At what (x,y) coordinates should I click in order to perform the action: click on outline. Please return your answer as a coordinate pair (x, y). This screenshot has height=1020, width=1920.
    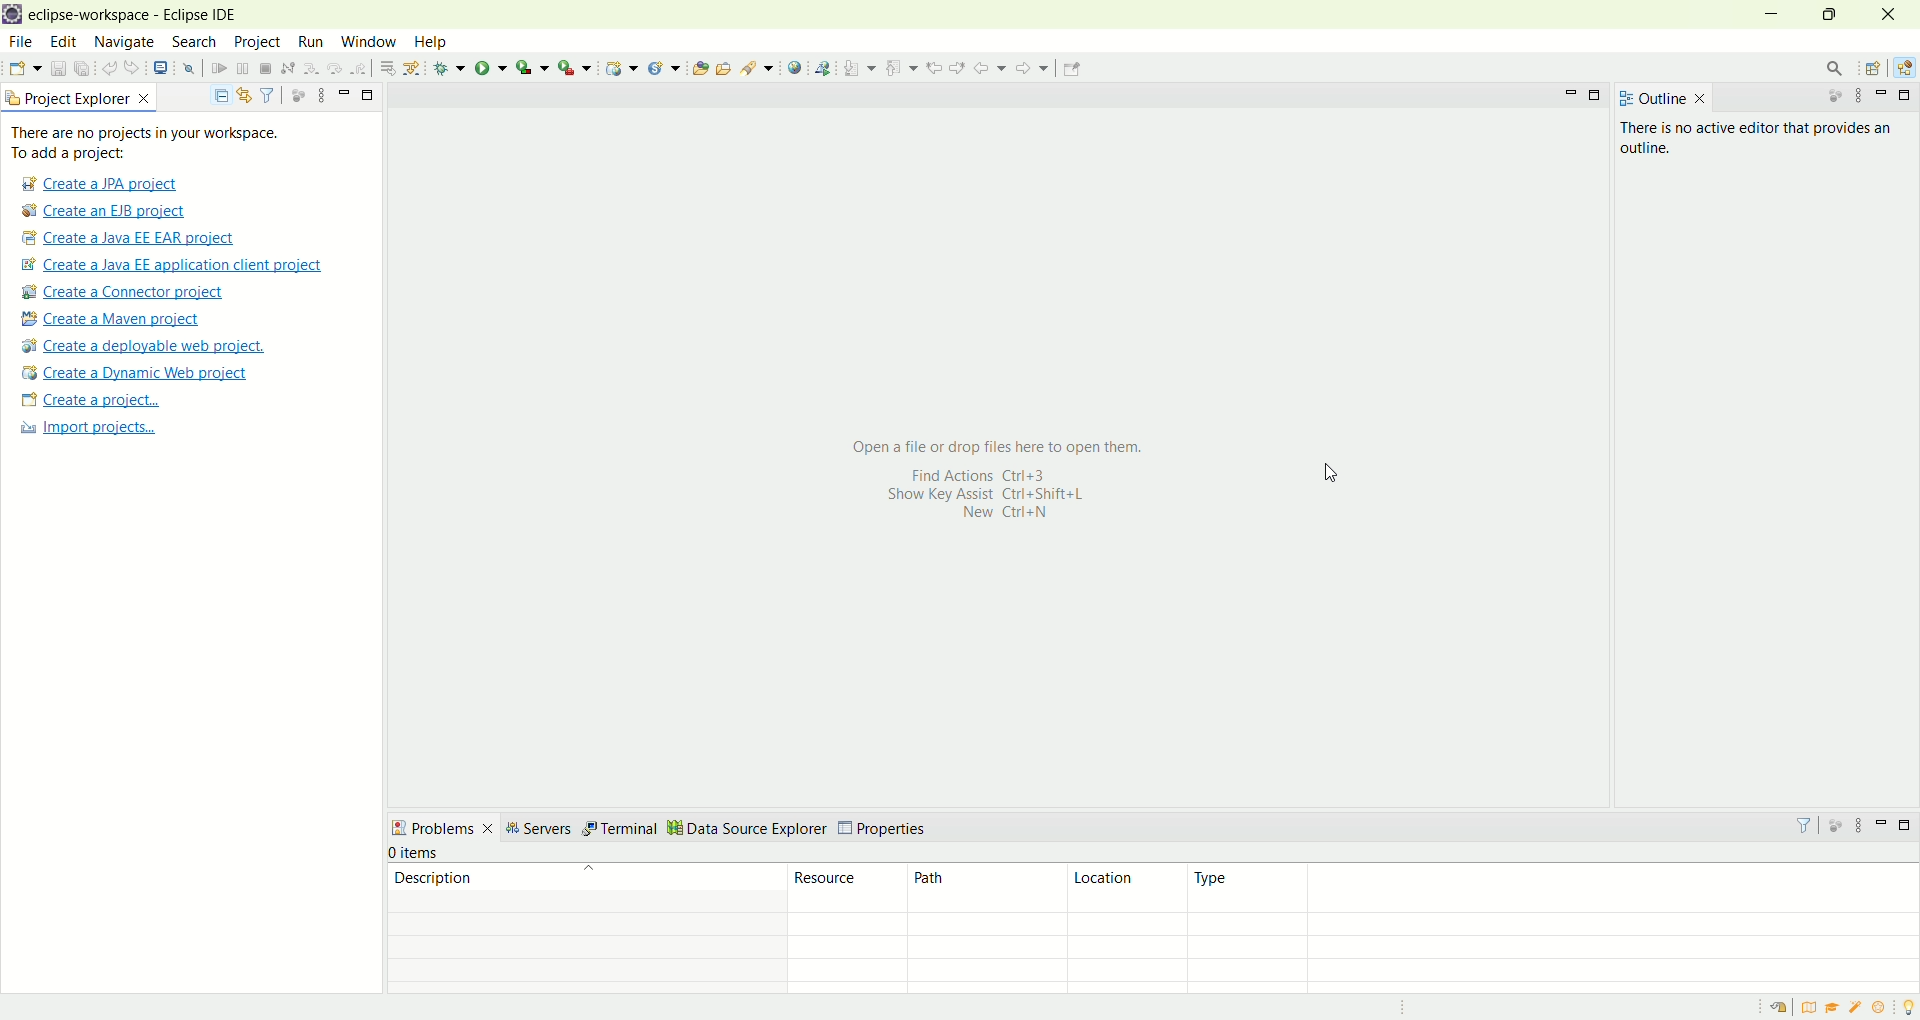
    Looking at the image, I should click on (1662, 98).